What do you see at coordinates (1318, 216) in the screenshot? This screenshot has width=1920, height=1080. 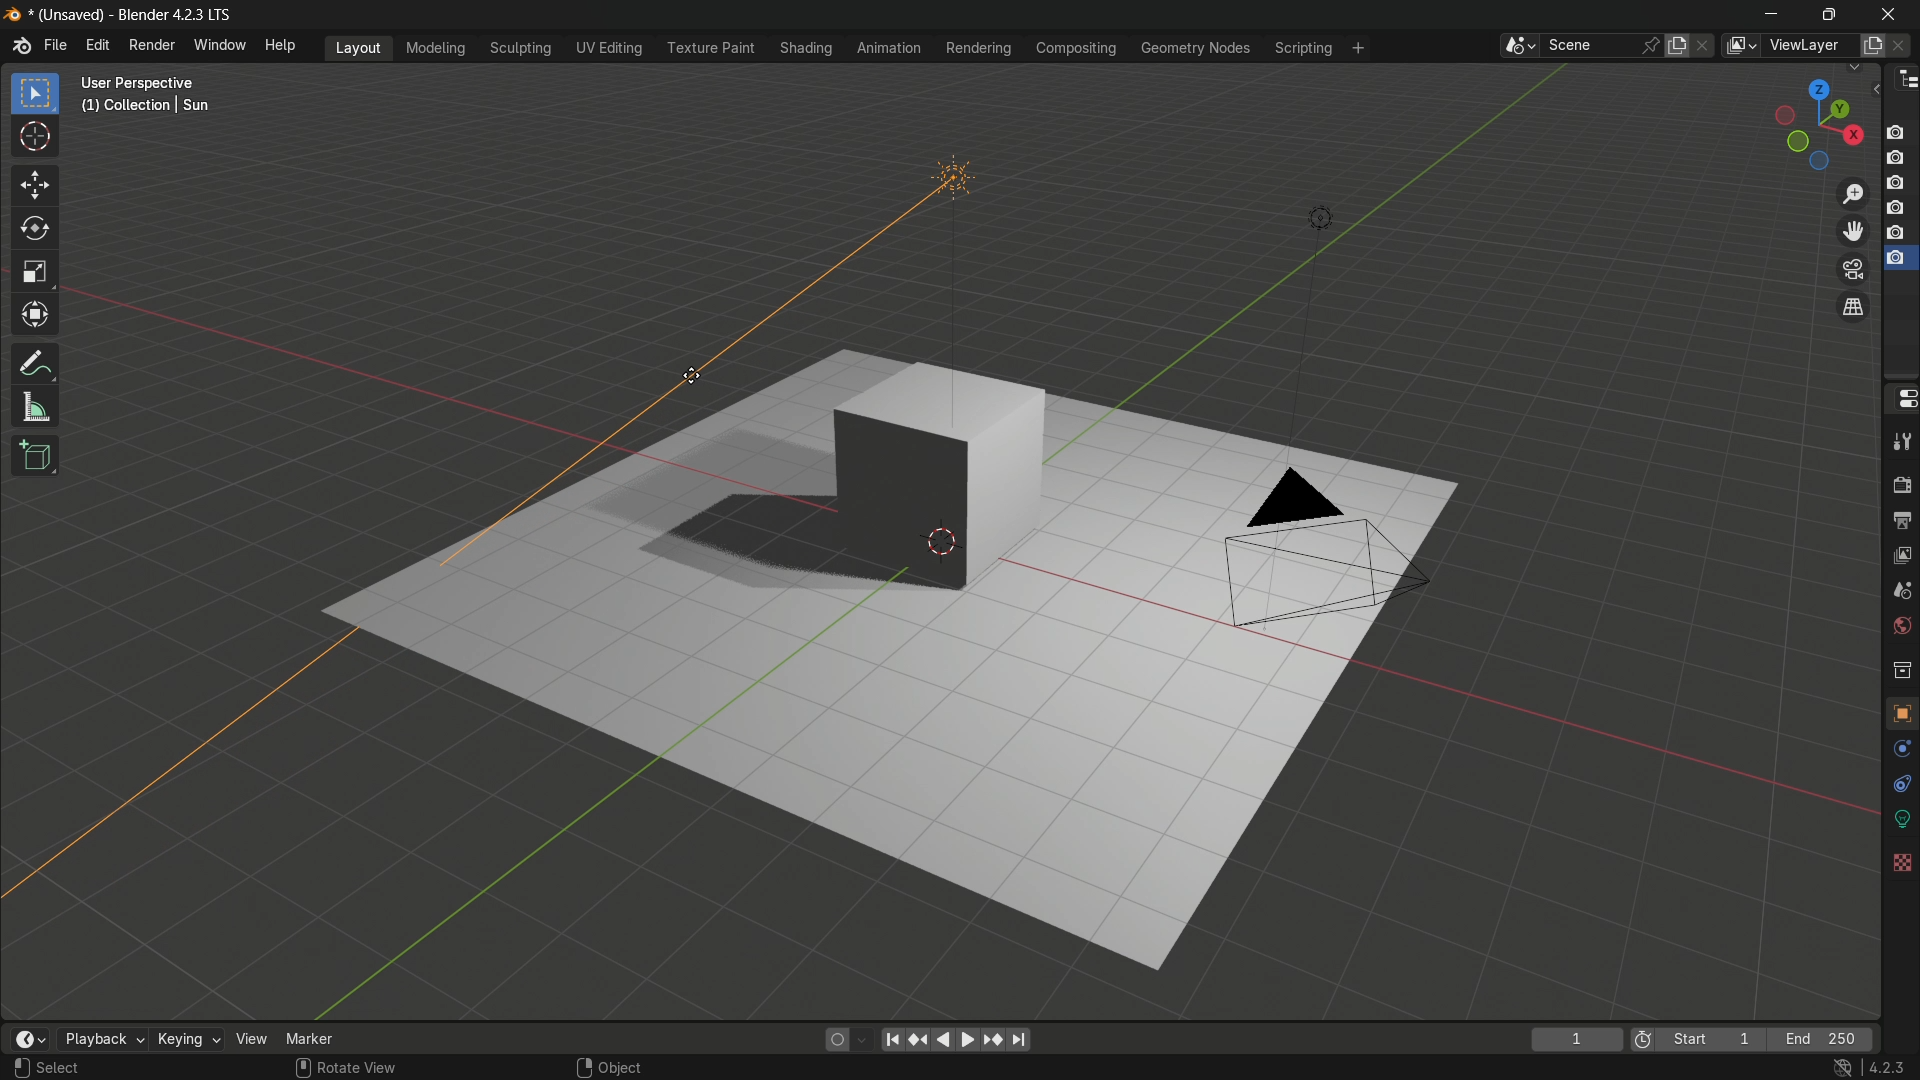 I see `light` at bounding box center [1318, 216].